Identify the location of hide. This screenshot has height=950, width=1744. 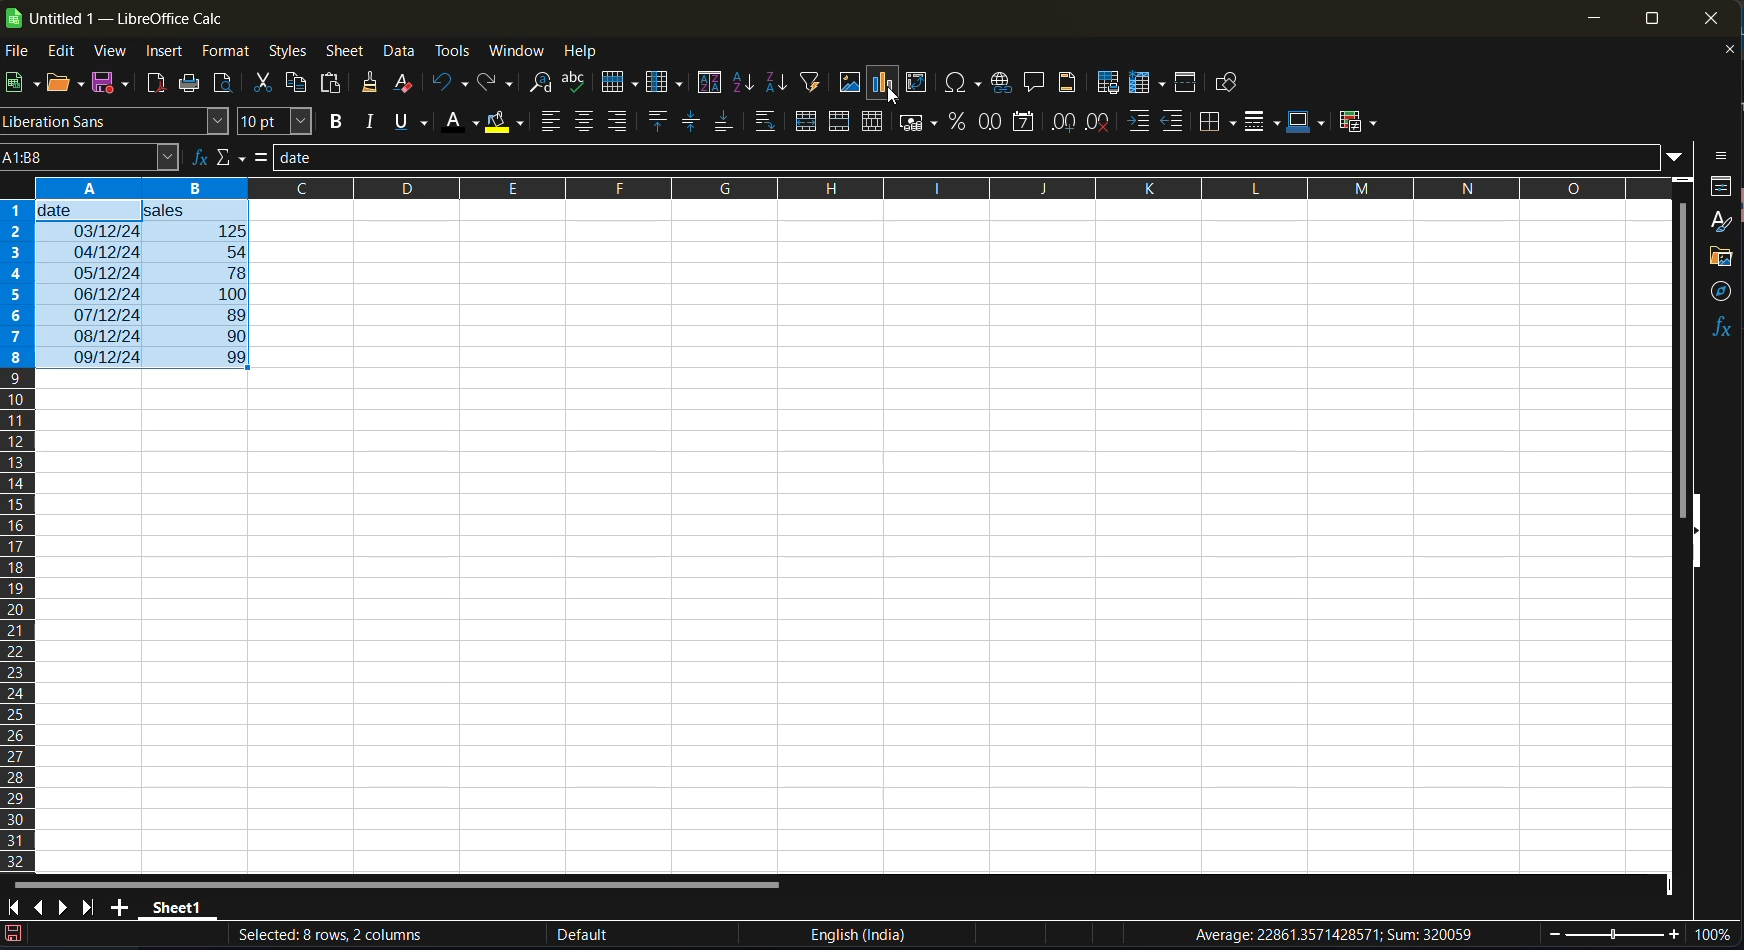
(1694, 530).